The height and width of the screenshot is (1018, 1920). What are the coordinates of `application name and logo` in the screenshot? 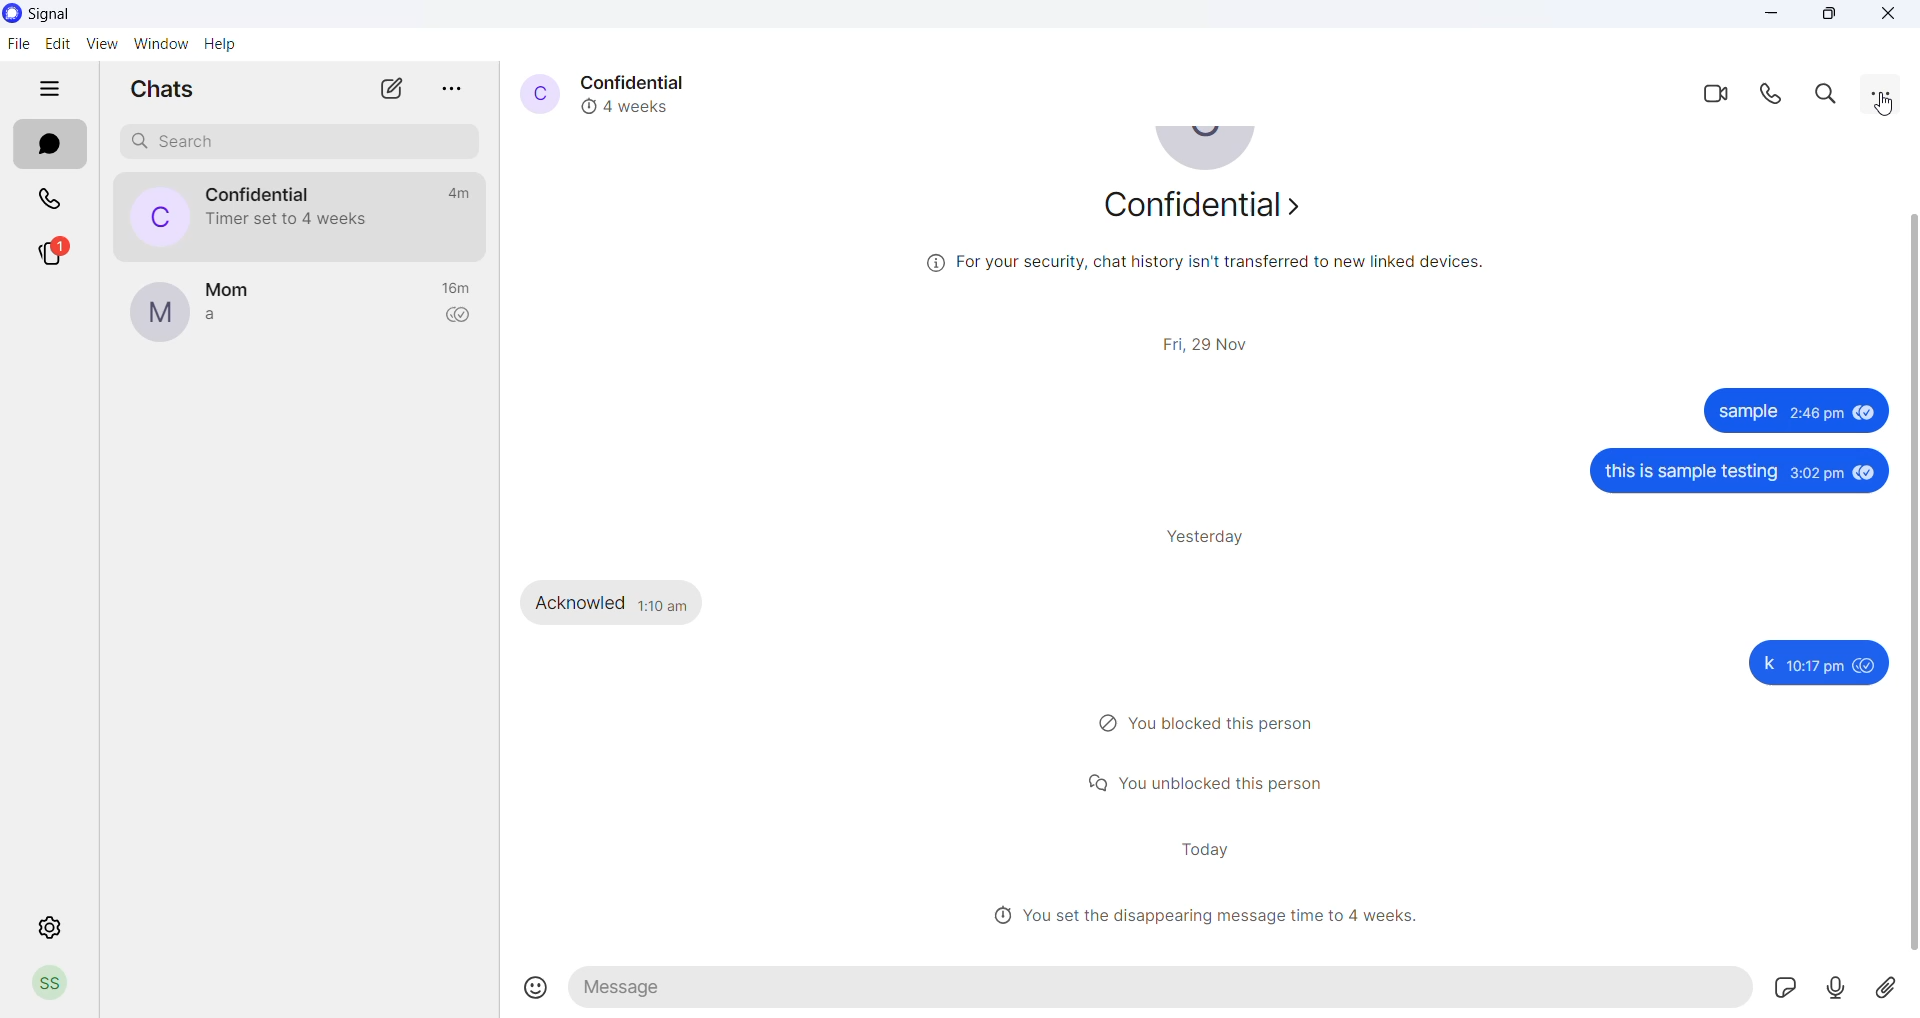 It's located at (51, 16).